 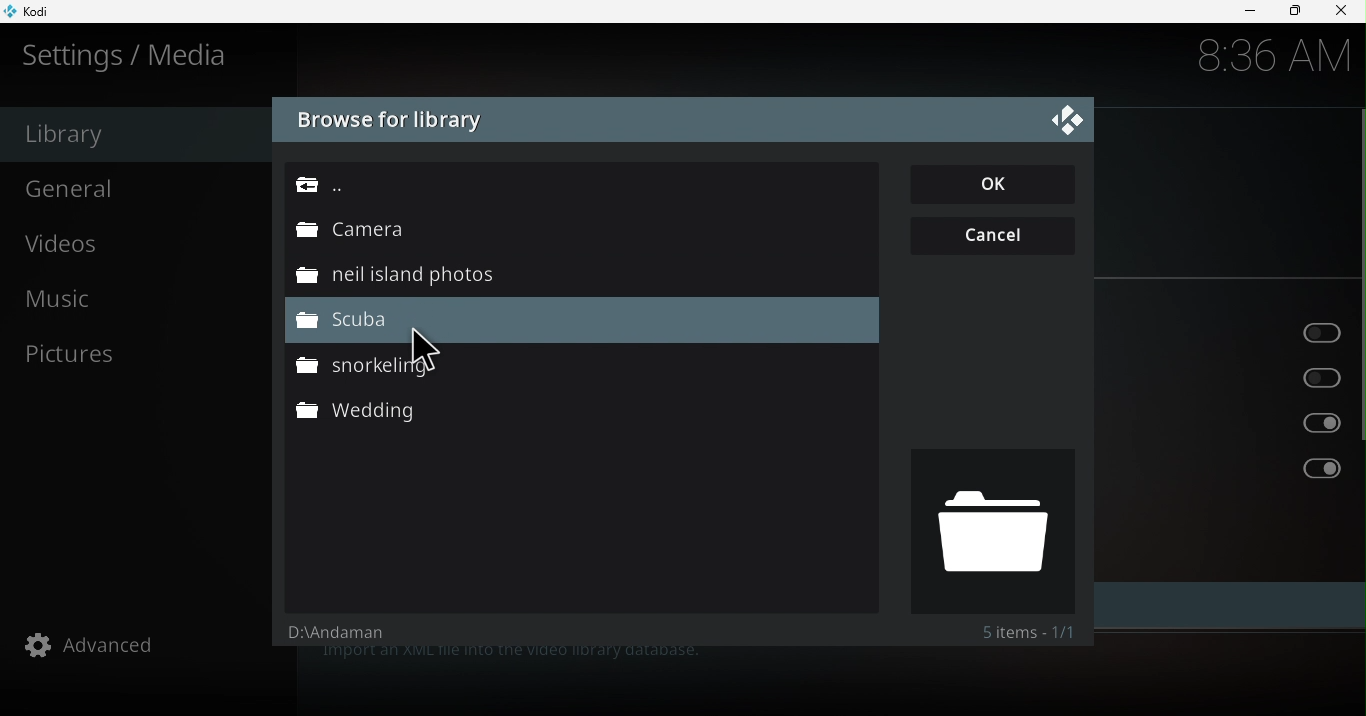 What do you see at coordinates (1344, 11) in the screenshot?
I see `close` at bounding box center [1344, 11].